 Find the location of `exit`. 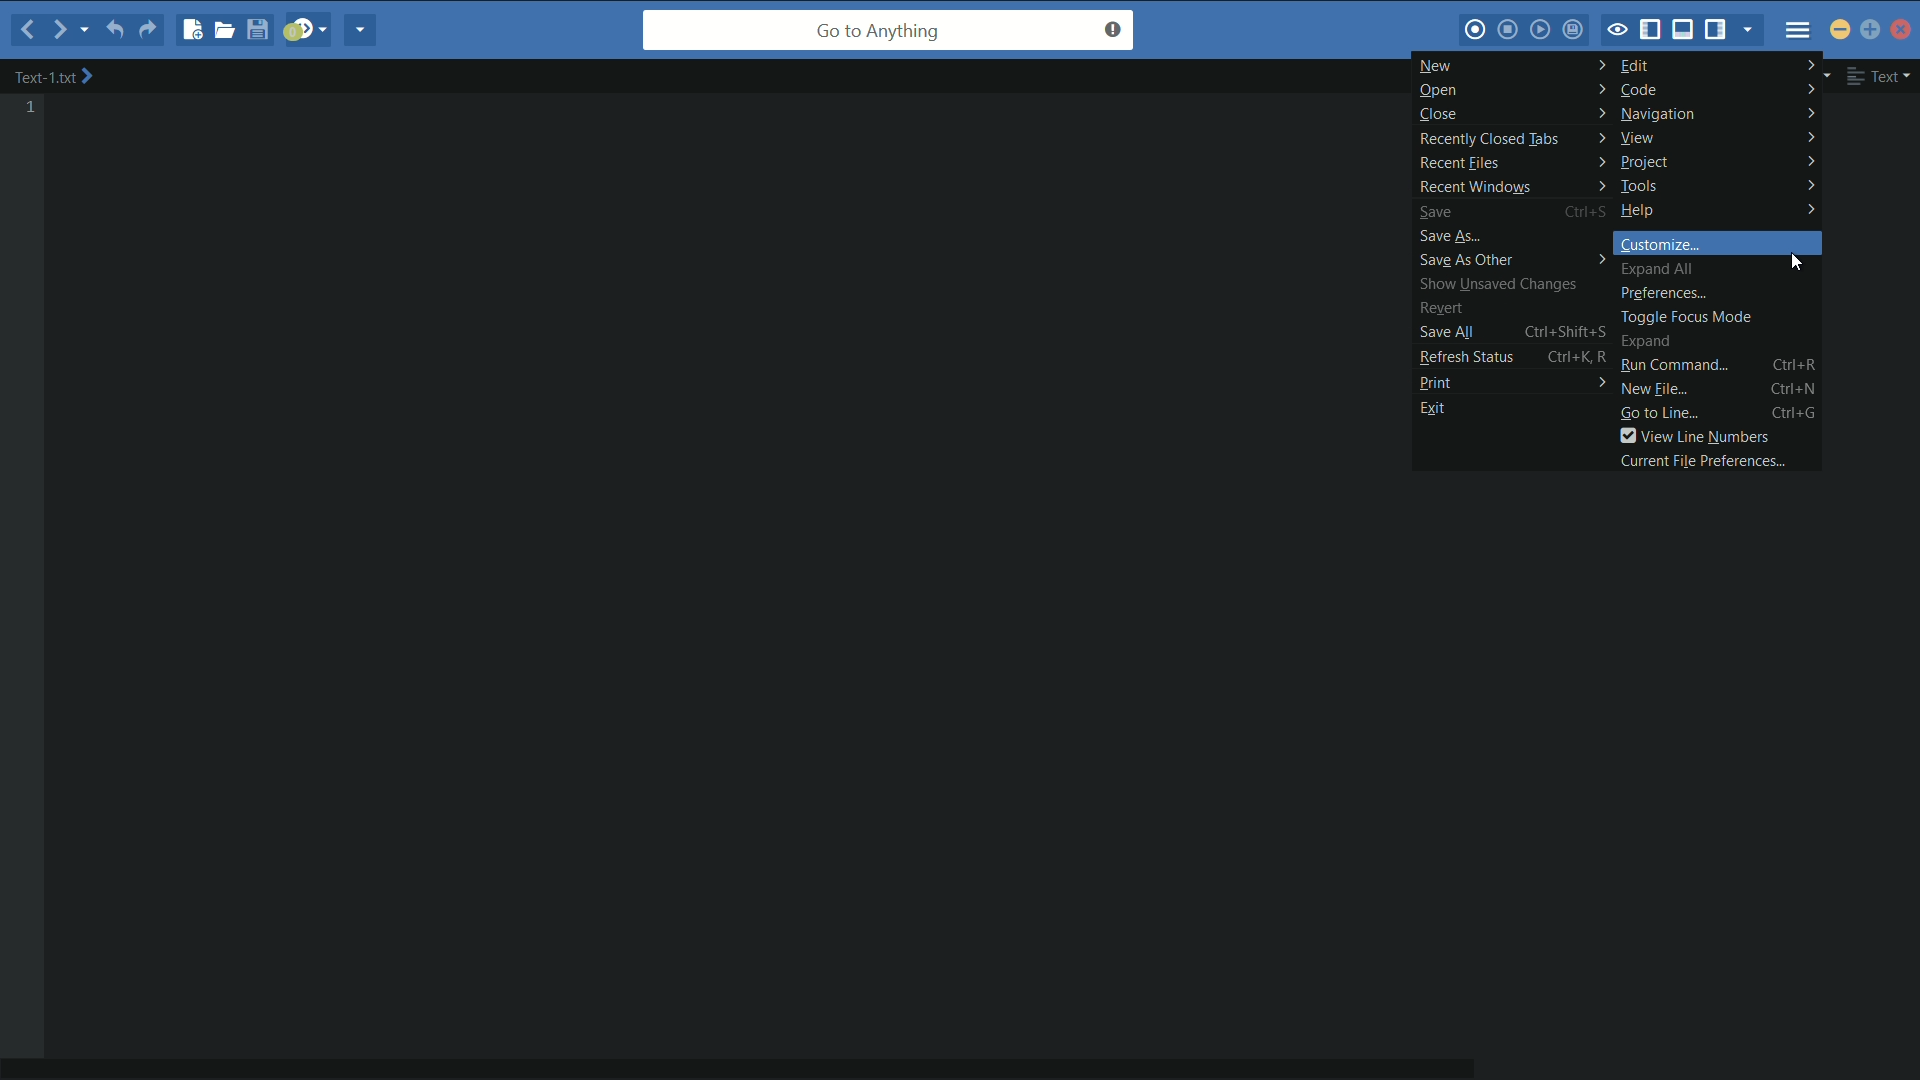

exit is located at coordinates (1433, 408).